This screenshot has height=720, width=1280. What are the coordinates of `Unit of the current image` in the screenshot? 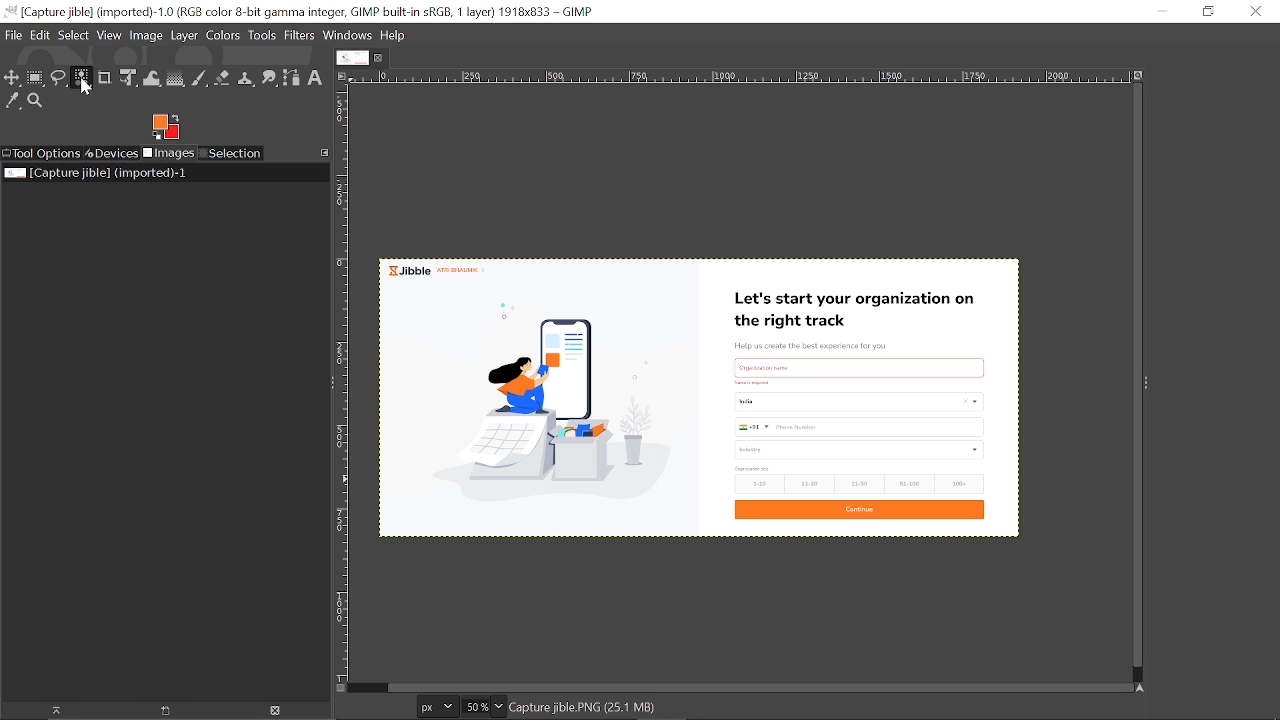 It's located at (438, 706).